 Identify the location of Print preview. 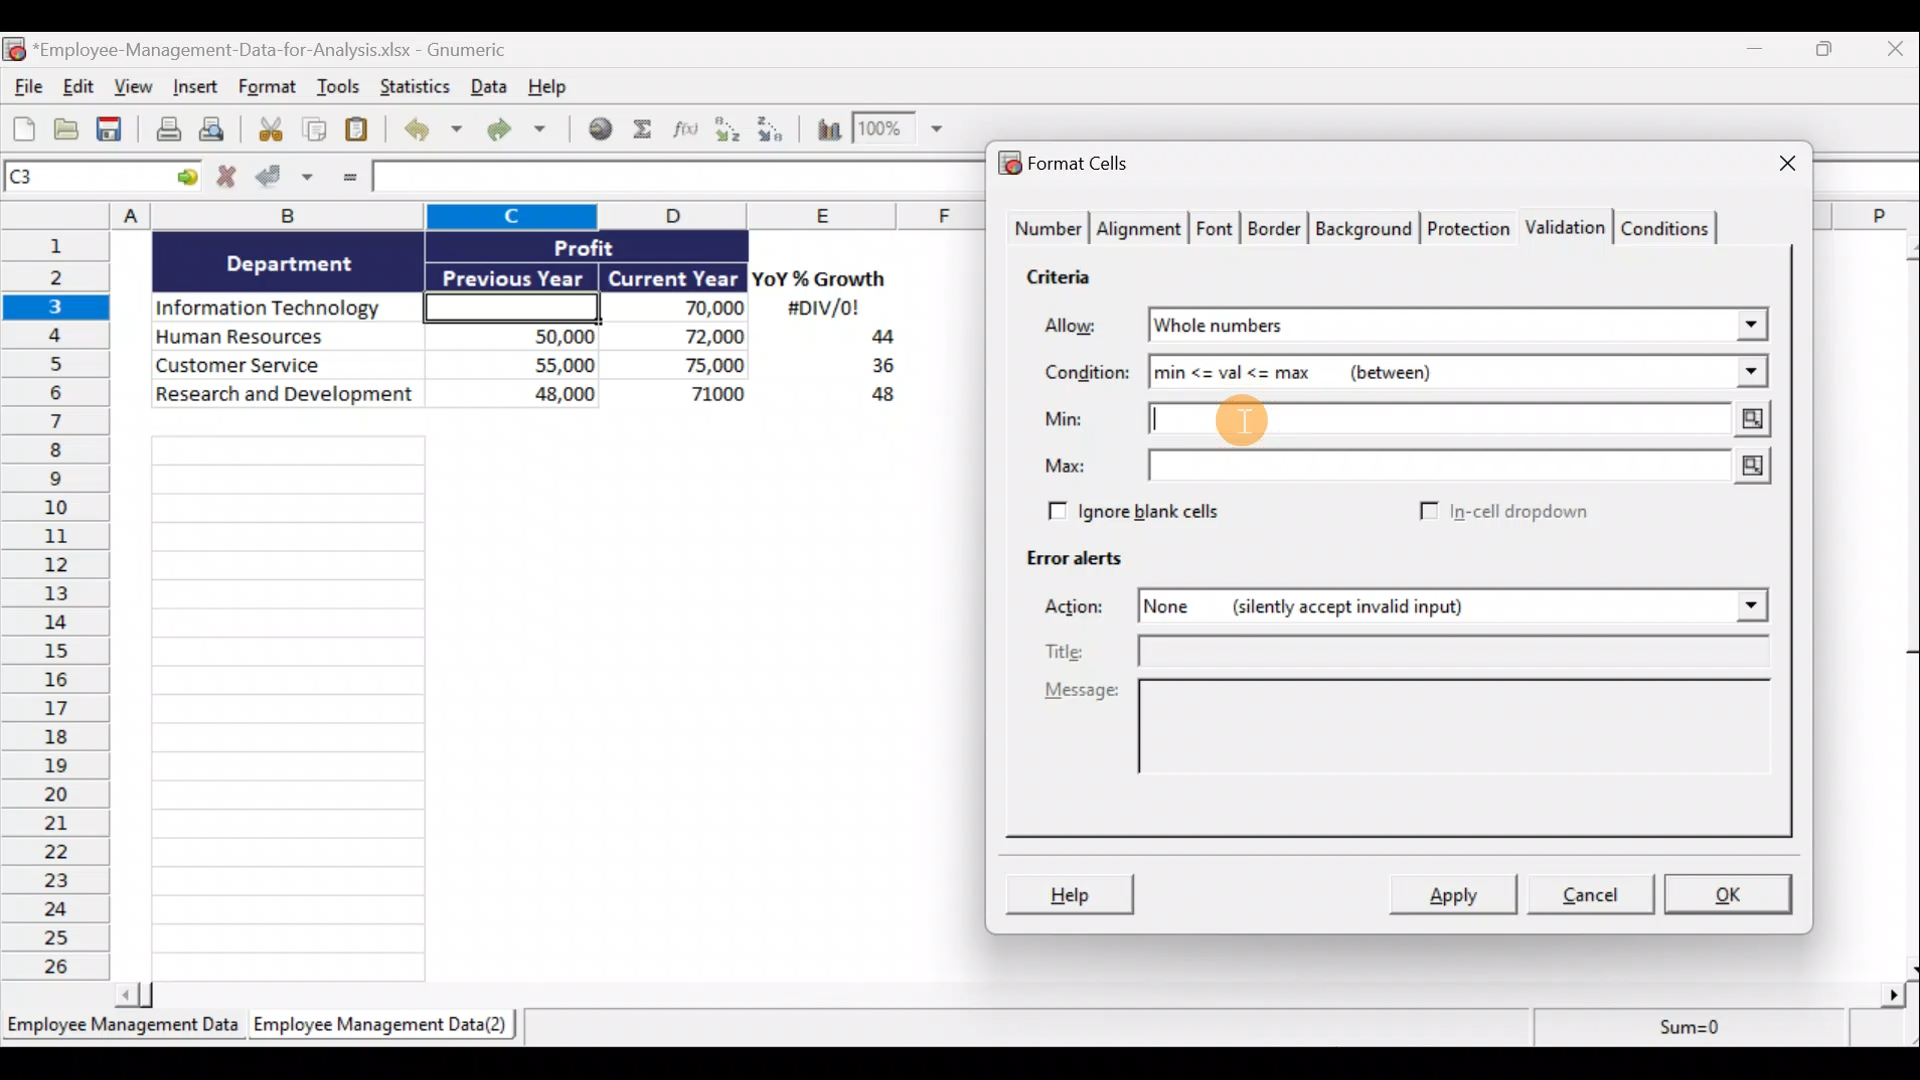
(223, 134).